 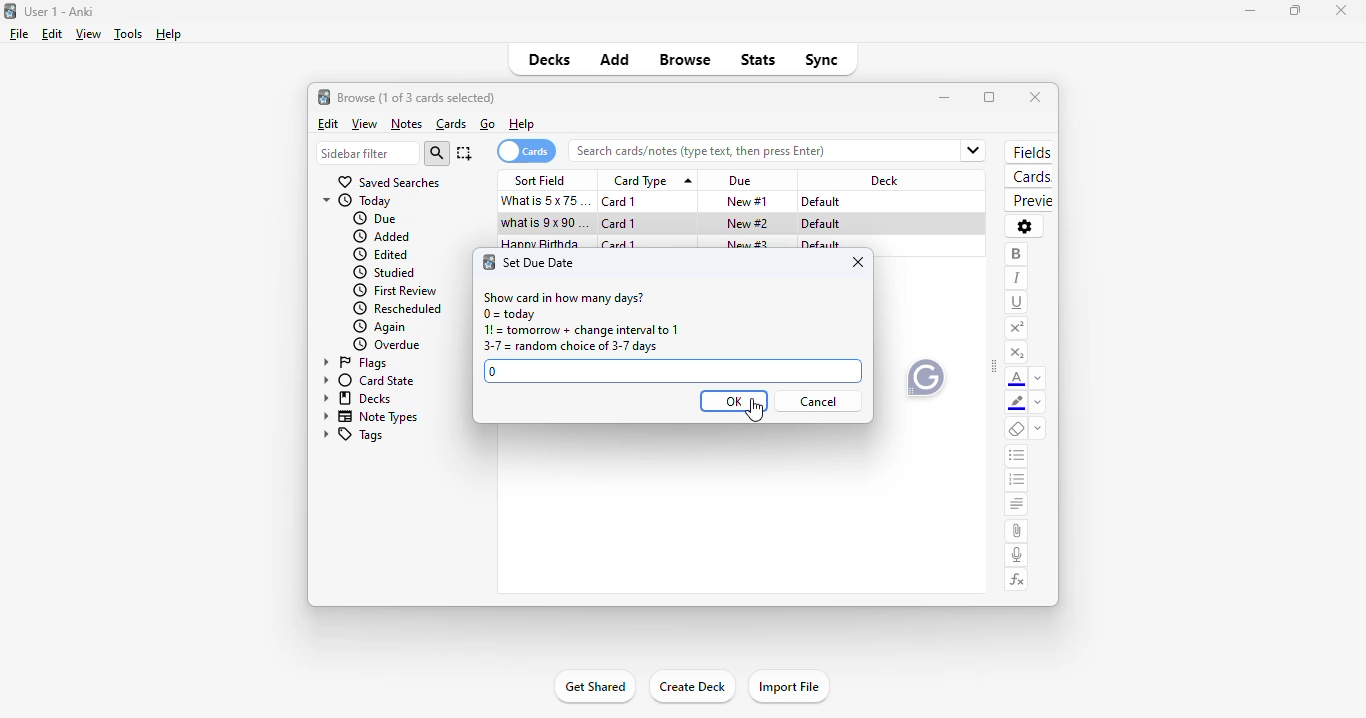 I want to click on Dropdown, so click(x=975, y=149).